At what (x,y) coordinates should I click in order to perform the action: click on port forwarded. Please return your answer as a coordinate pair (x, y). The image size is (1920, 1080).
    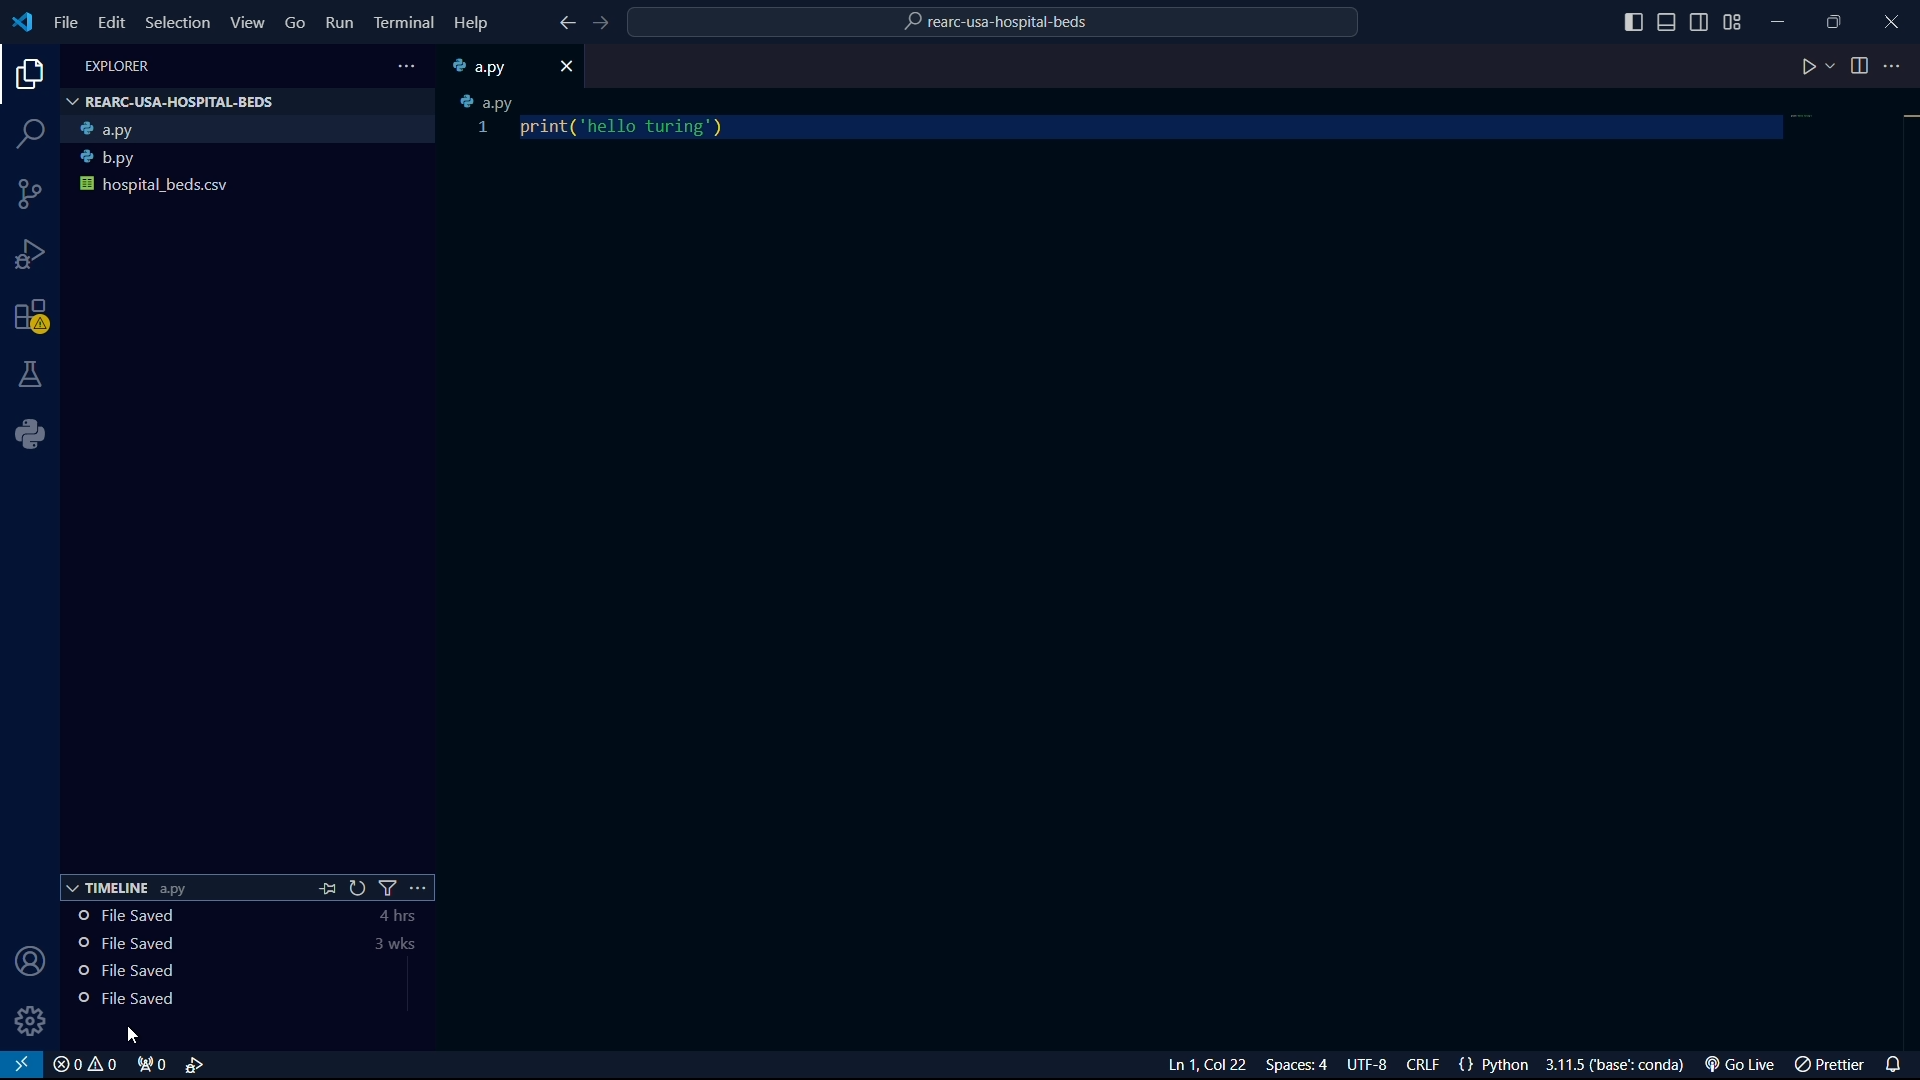
    Looking at the image, I should click on (148, 1066).